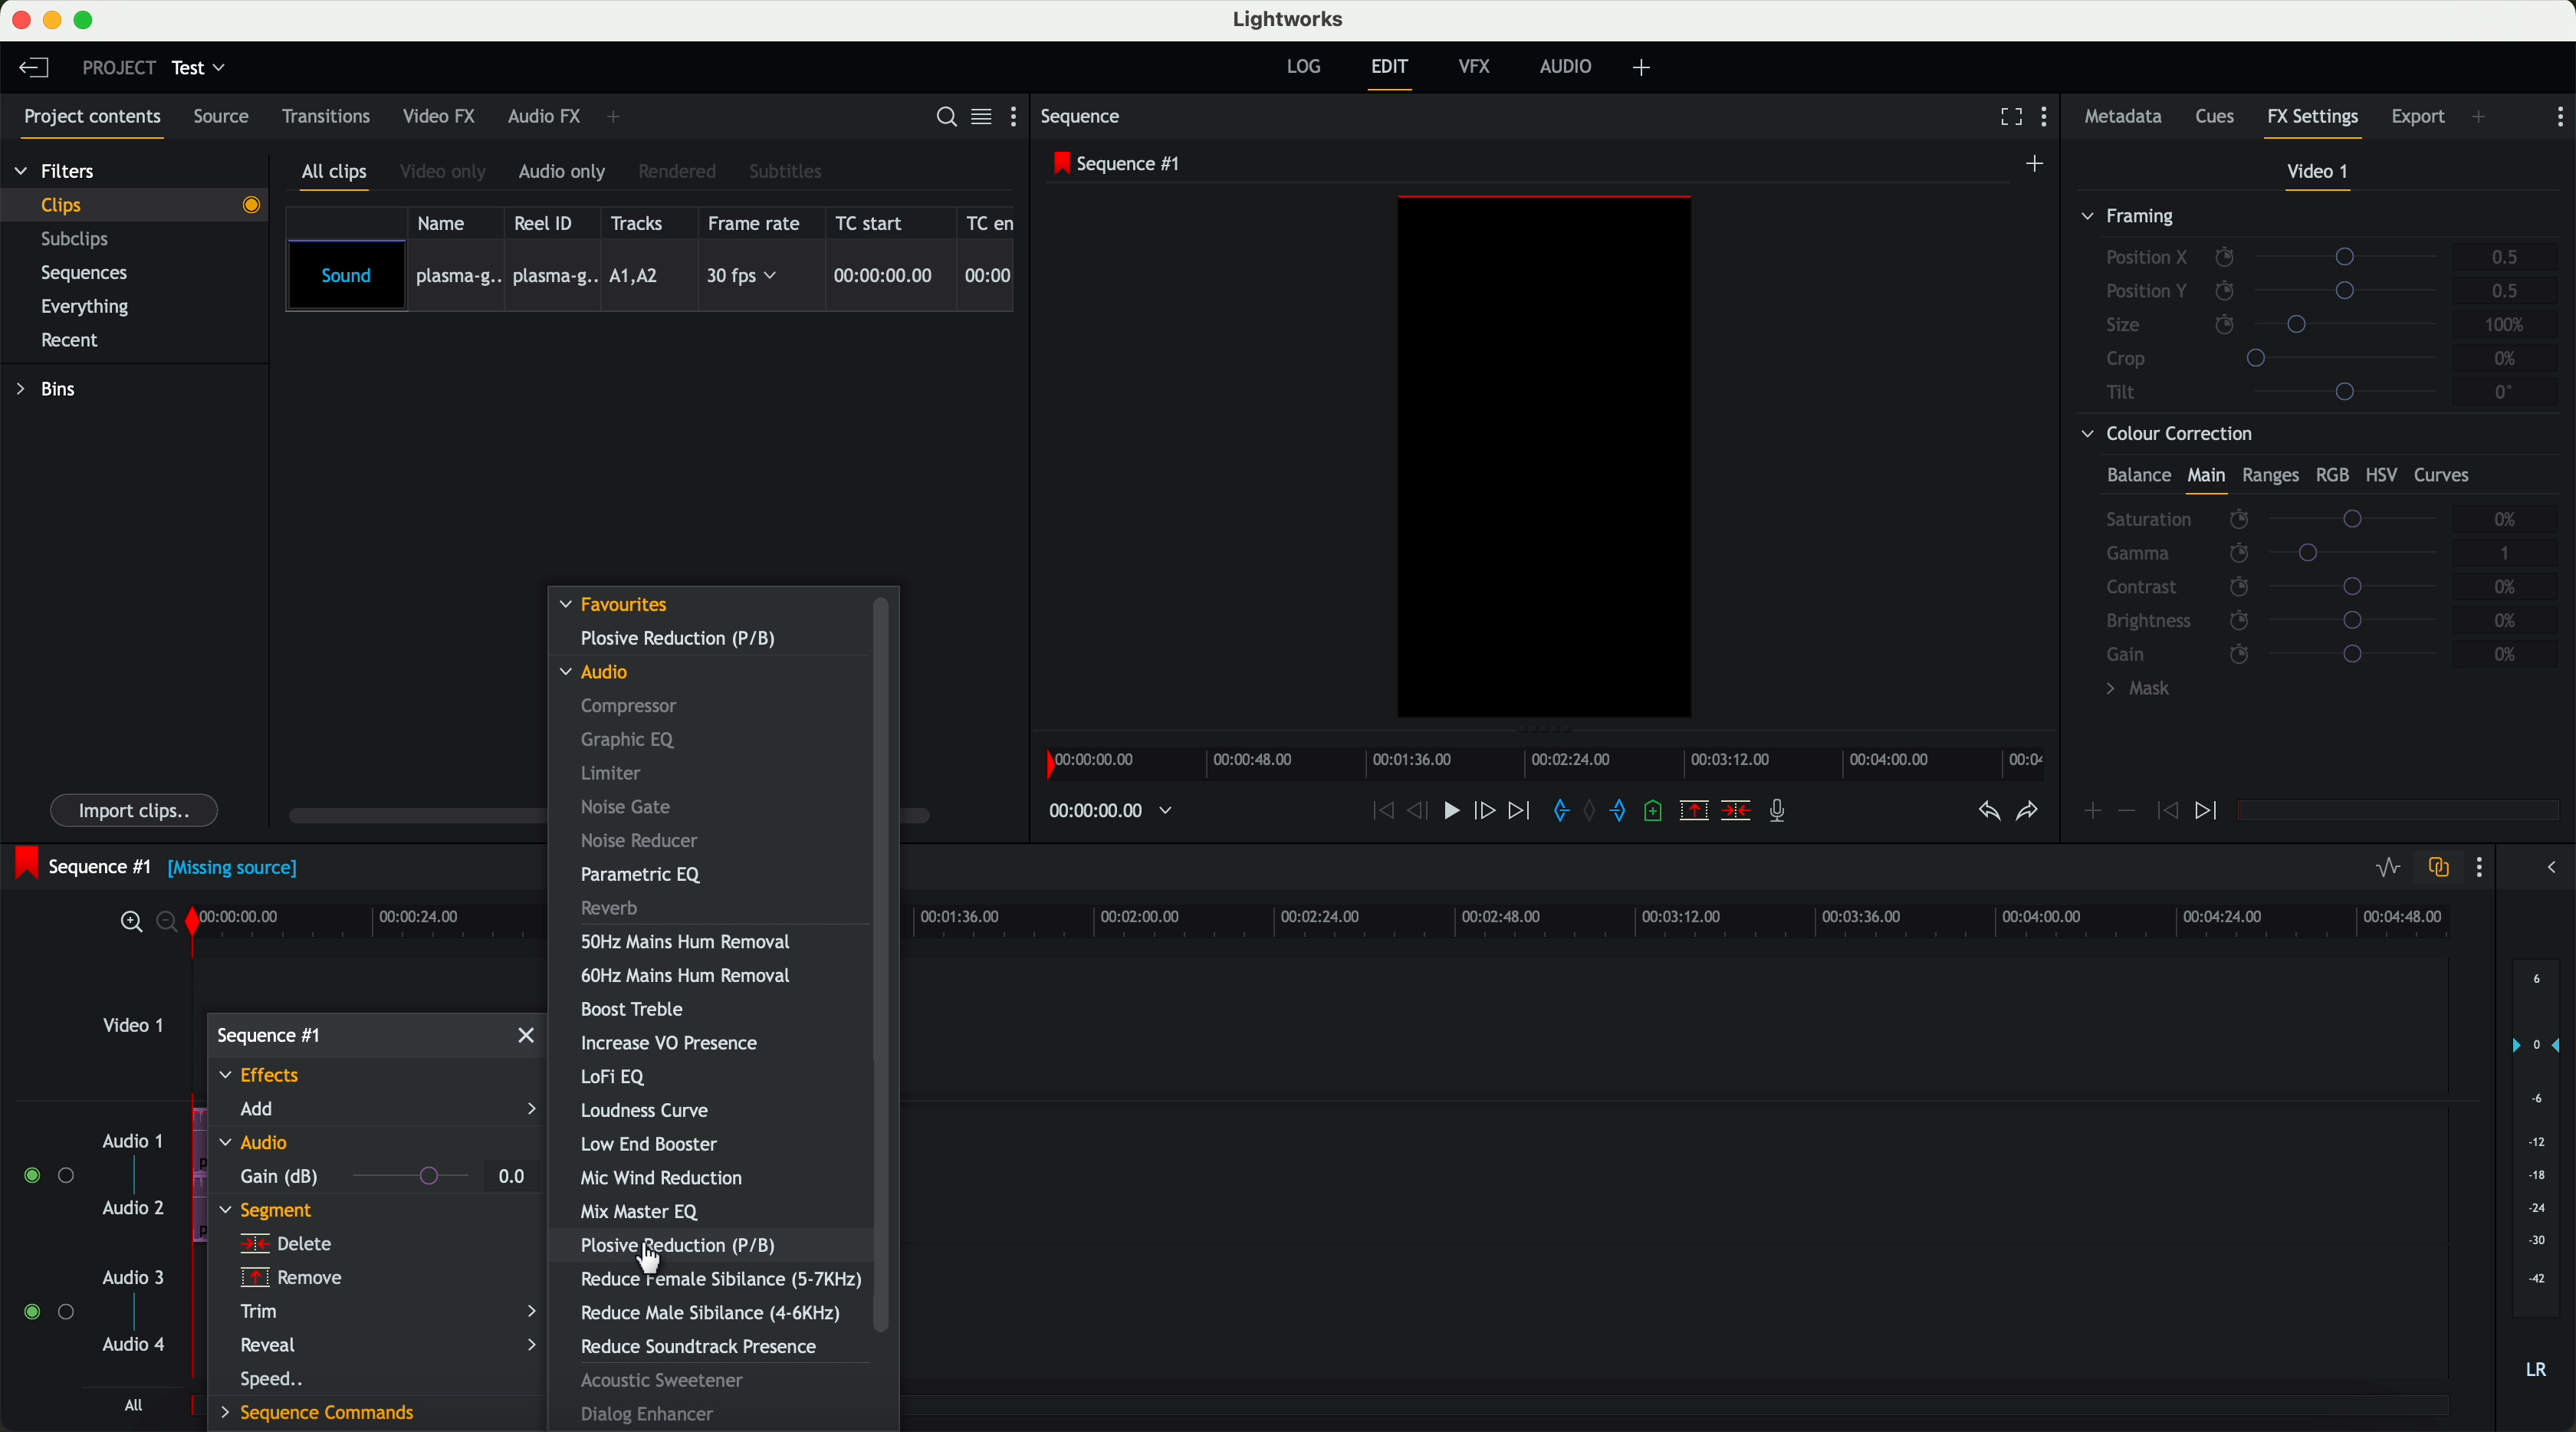  What do you see at coordinates (684, 943) in the screenshot?
I see `50Hz mains hum removal` at bounding box center [684, 943].